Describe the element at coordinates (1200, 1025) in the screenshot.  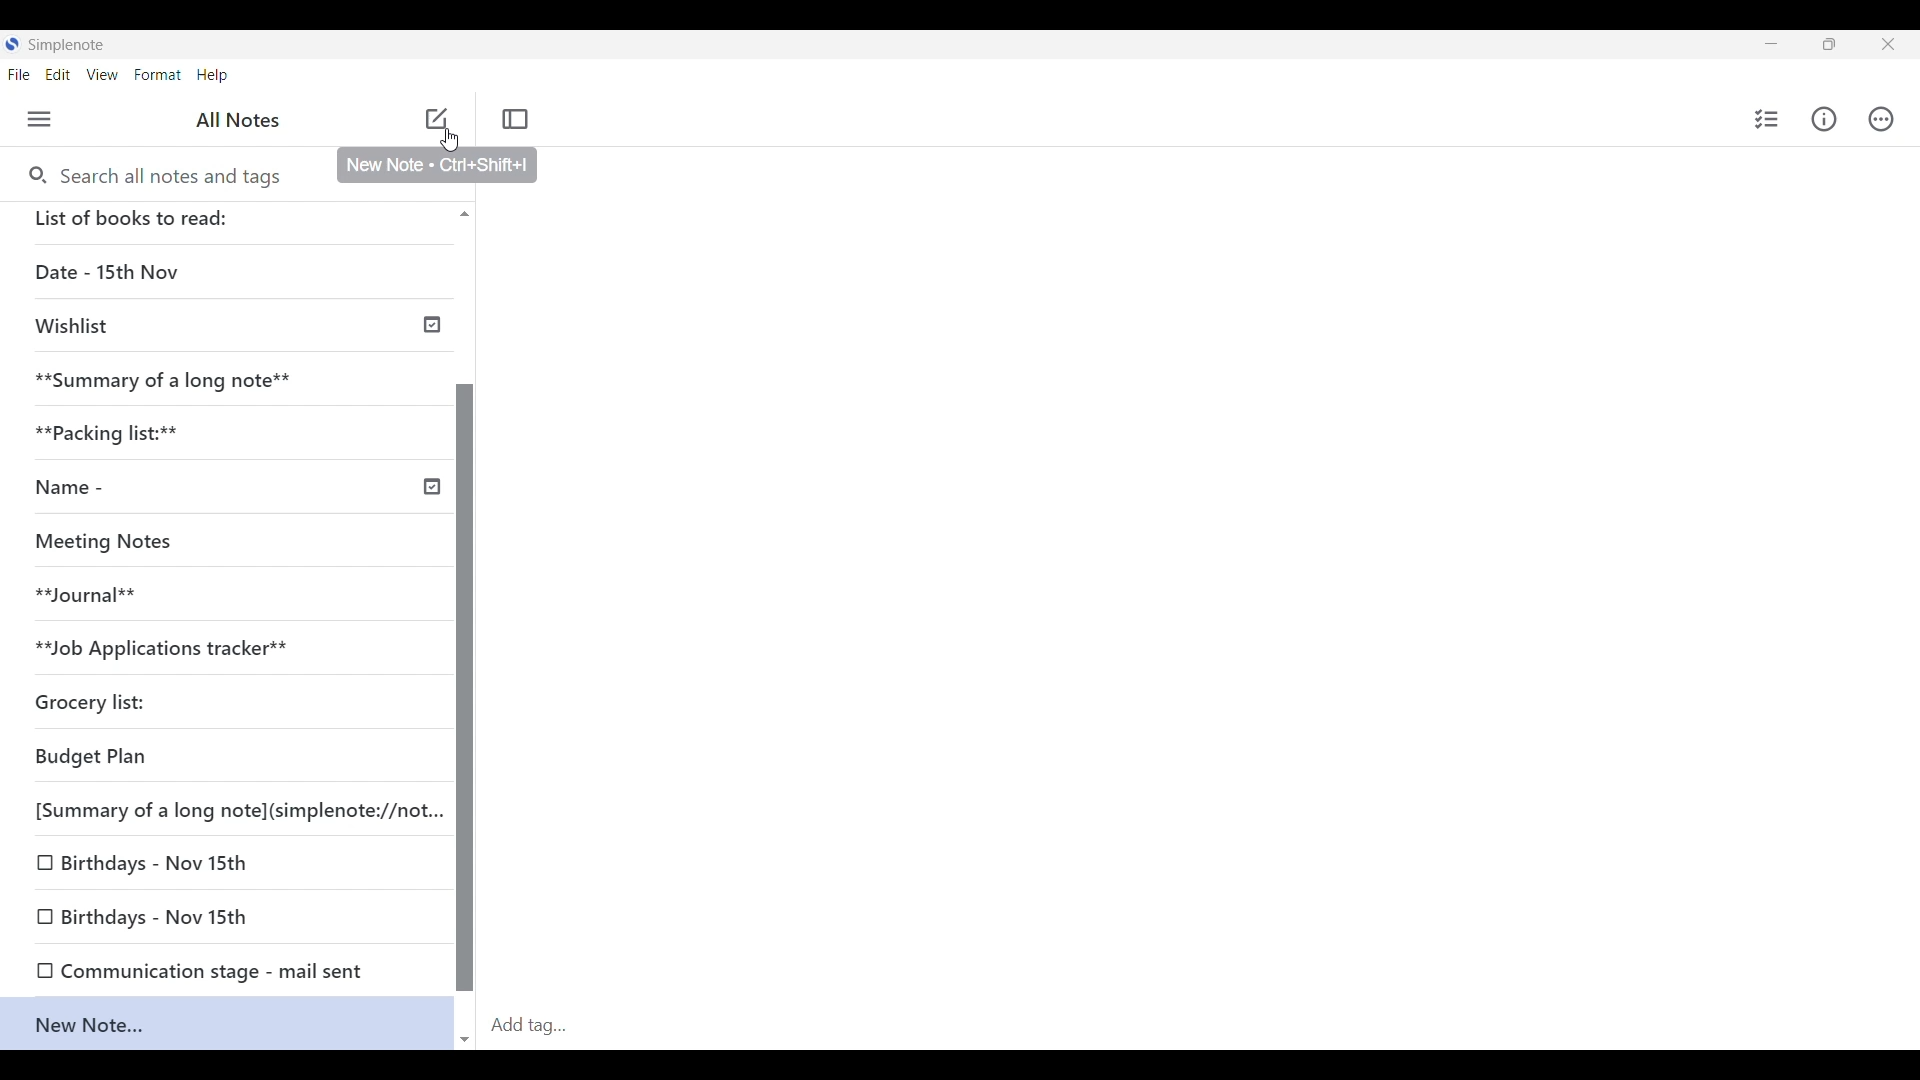
I see `Add tag` at that location.